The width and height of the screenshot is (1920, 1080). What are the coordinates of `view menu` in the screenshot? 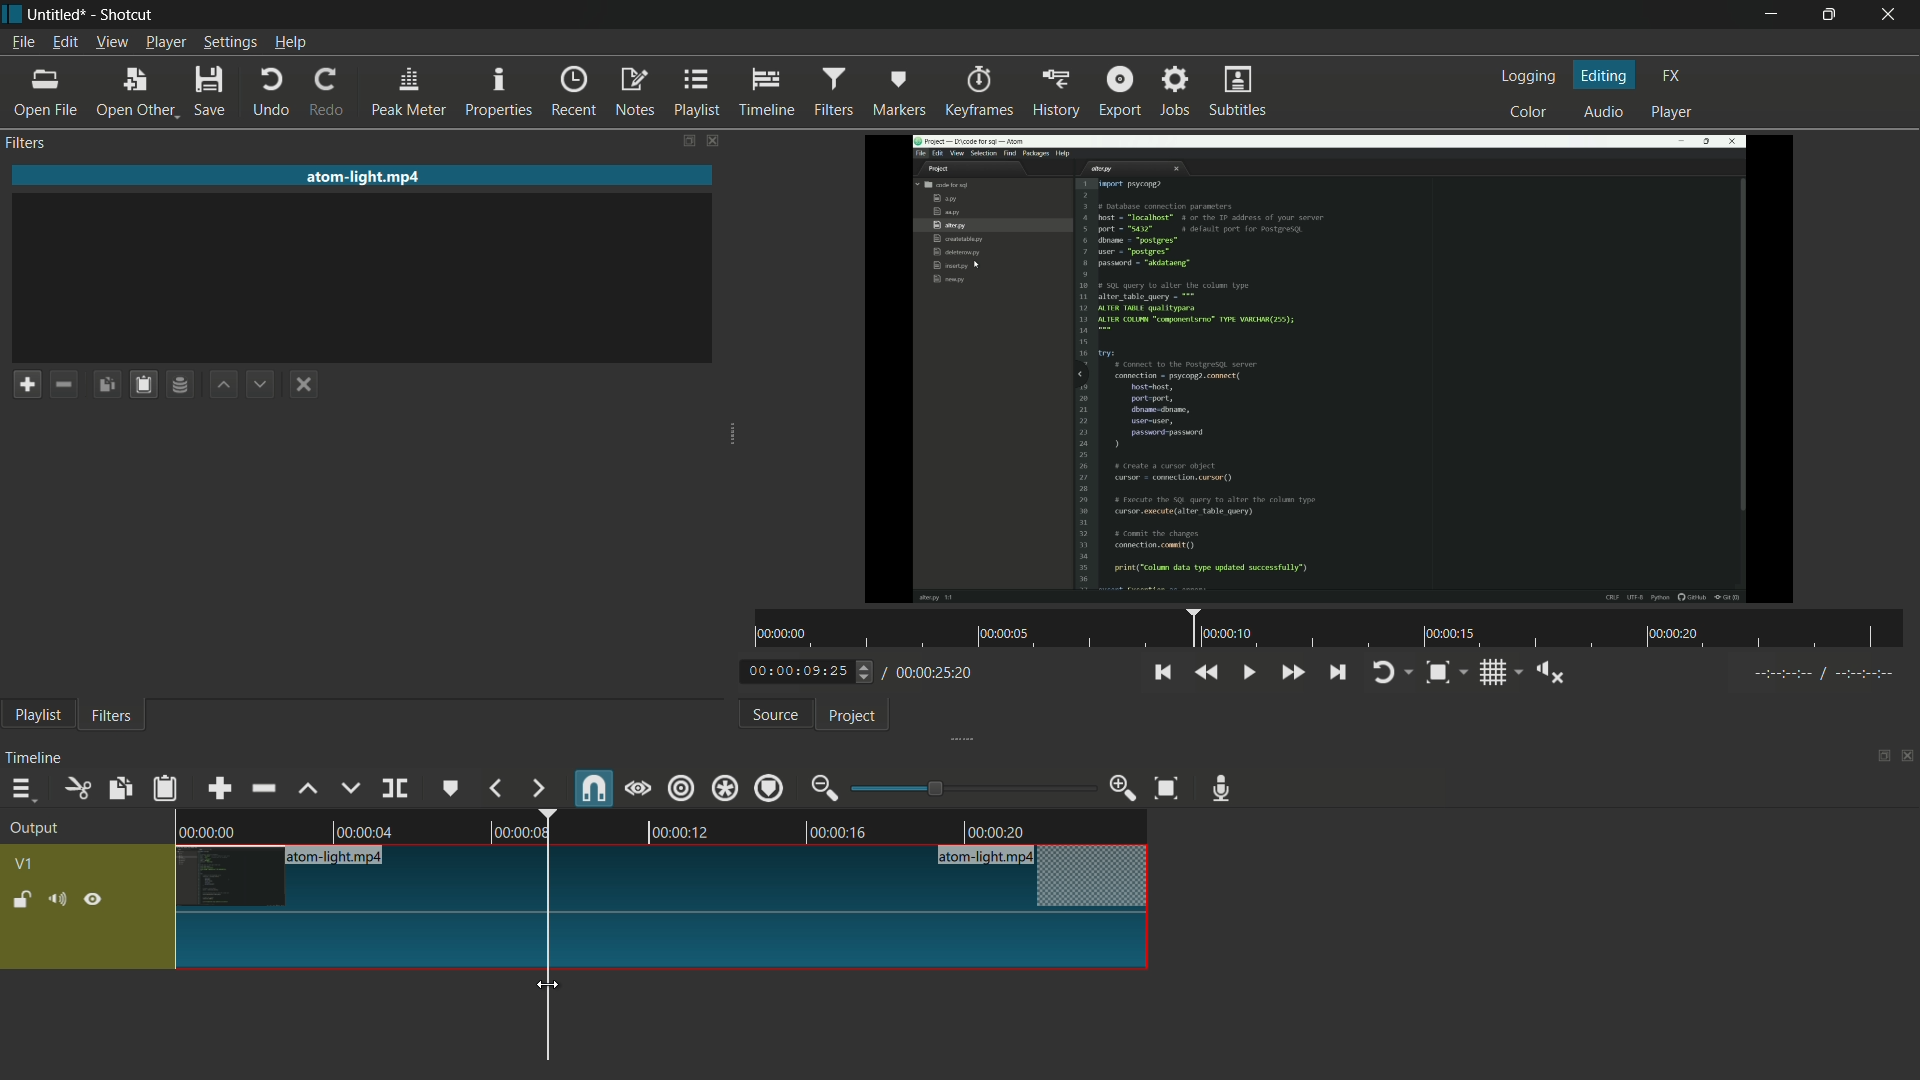 It's located at (110, 44).